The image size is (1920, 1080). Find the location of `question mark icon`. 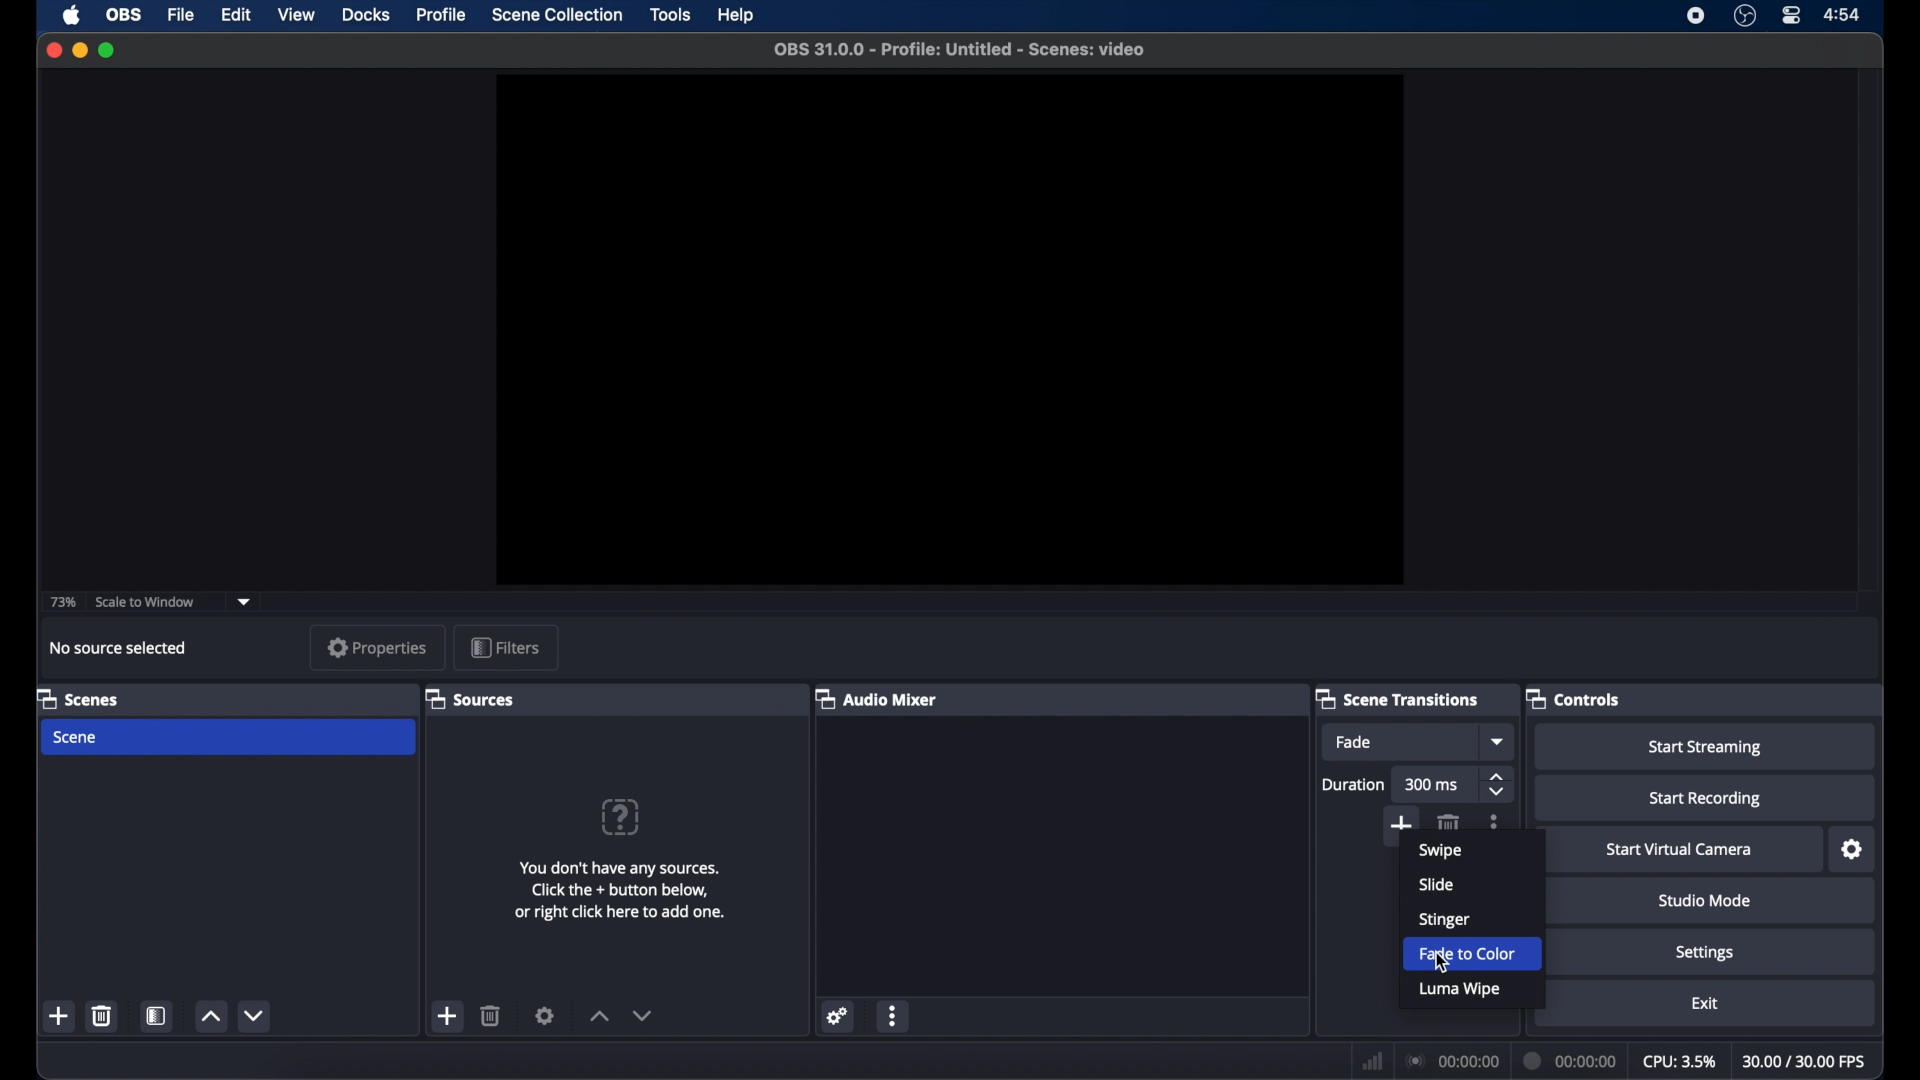

question mark icon is located at coordinates (623, 817).